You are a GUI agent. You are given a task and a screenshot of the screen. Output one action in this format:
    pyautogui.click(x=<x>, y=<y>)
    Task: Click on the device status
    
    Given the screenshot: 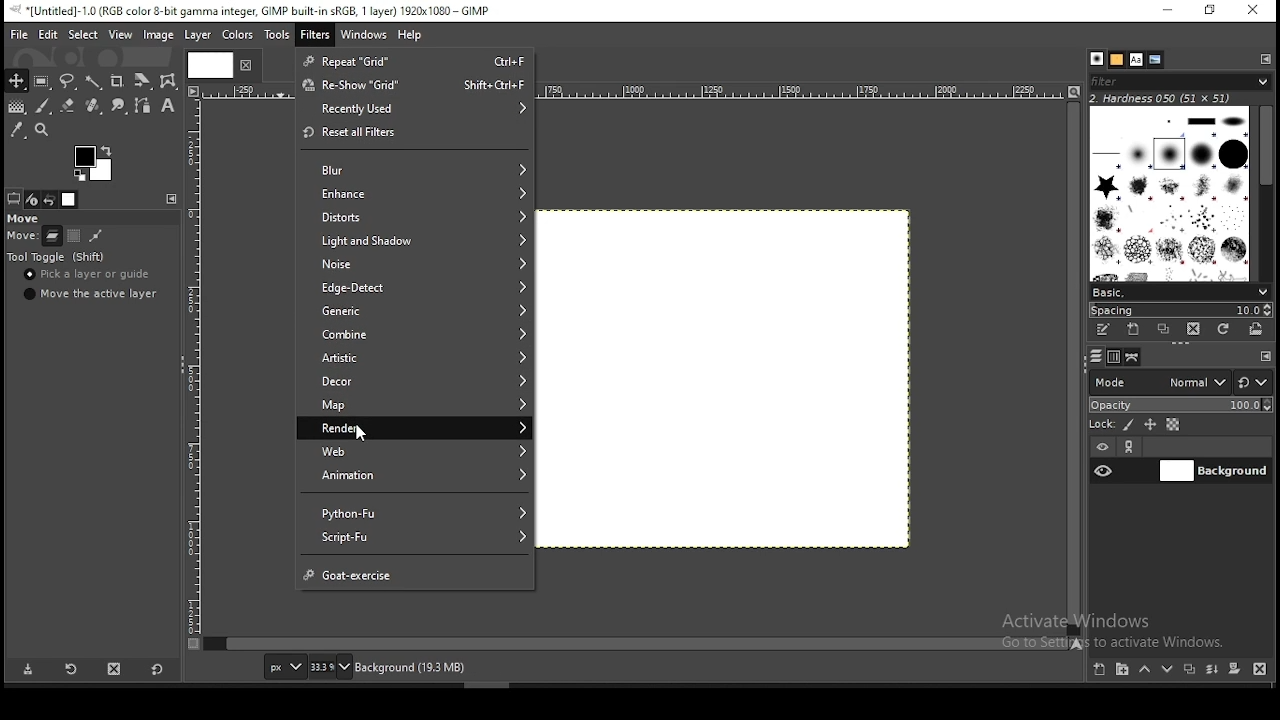 What is the action you would take?
    pyautogui.click(x=32, y=199)
    